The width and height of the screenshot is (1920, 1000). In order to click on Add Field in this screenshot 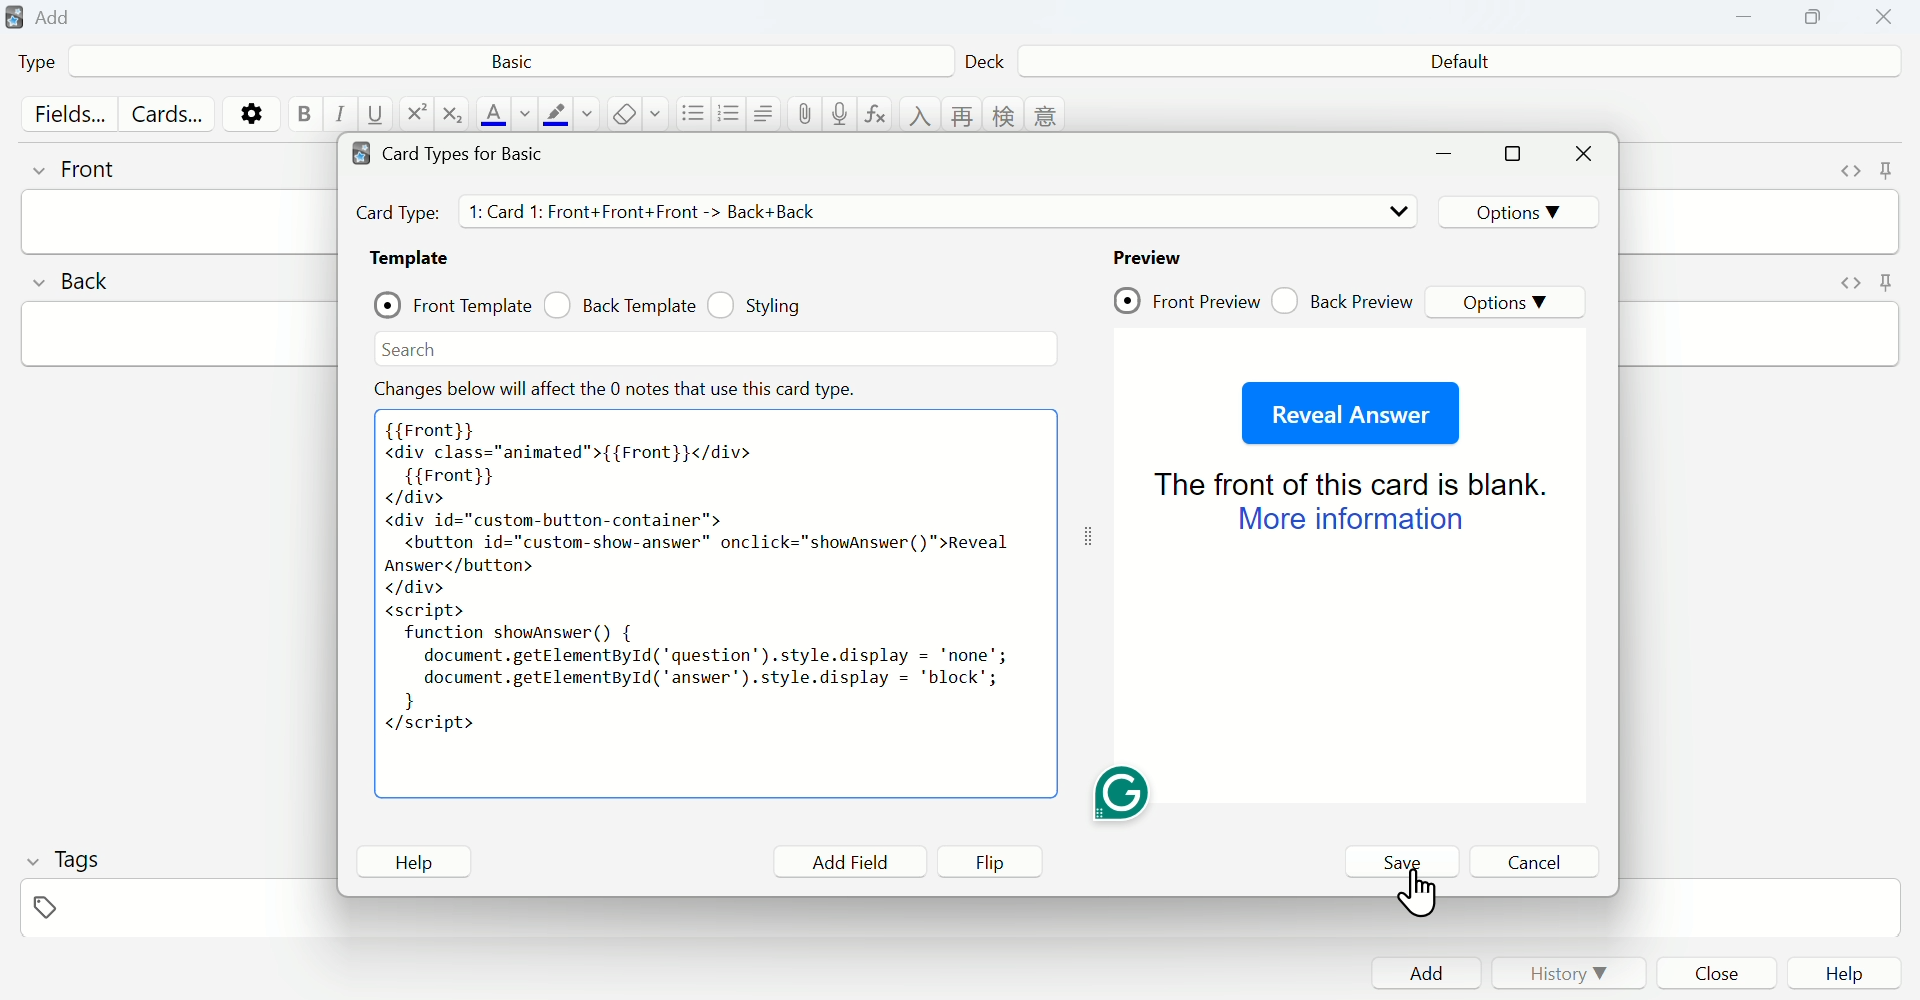, I will do `click(854, 862)`.